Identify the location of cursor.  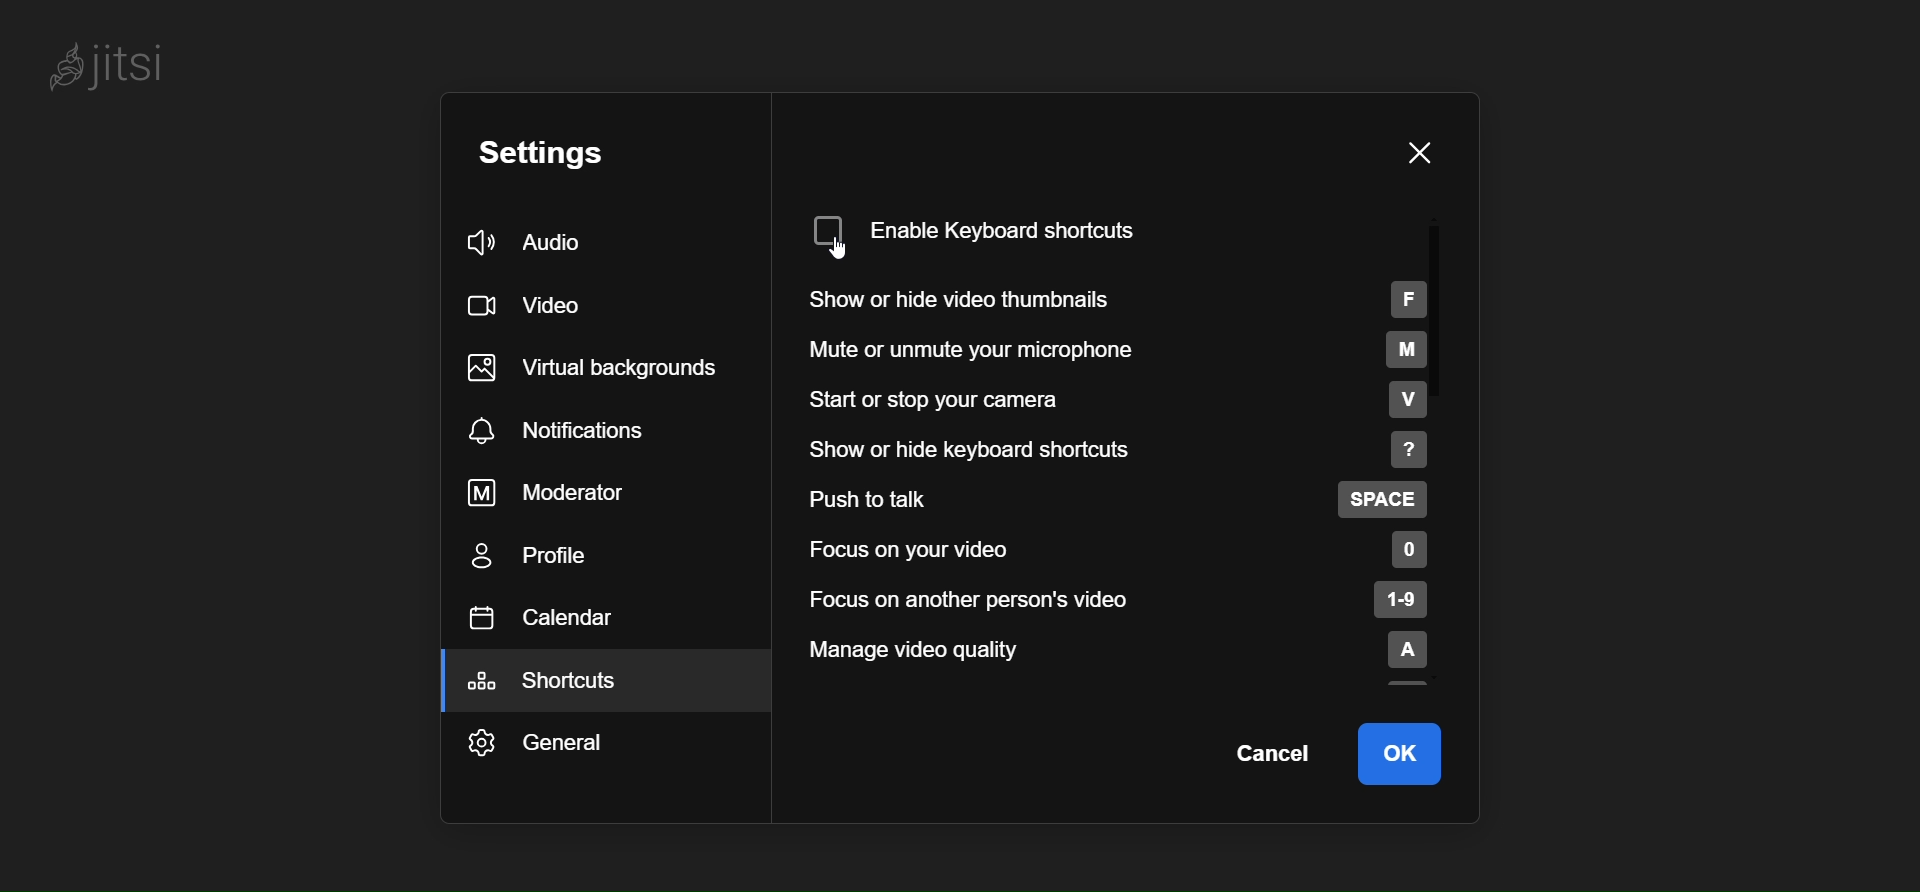
(840, 247).